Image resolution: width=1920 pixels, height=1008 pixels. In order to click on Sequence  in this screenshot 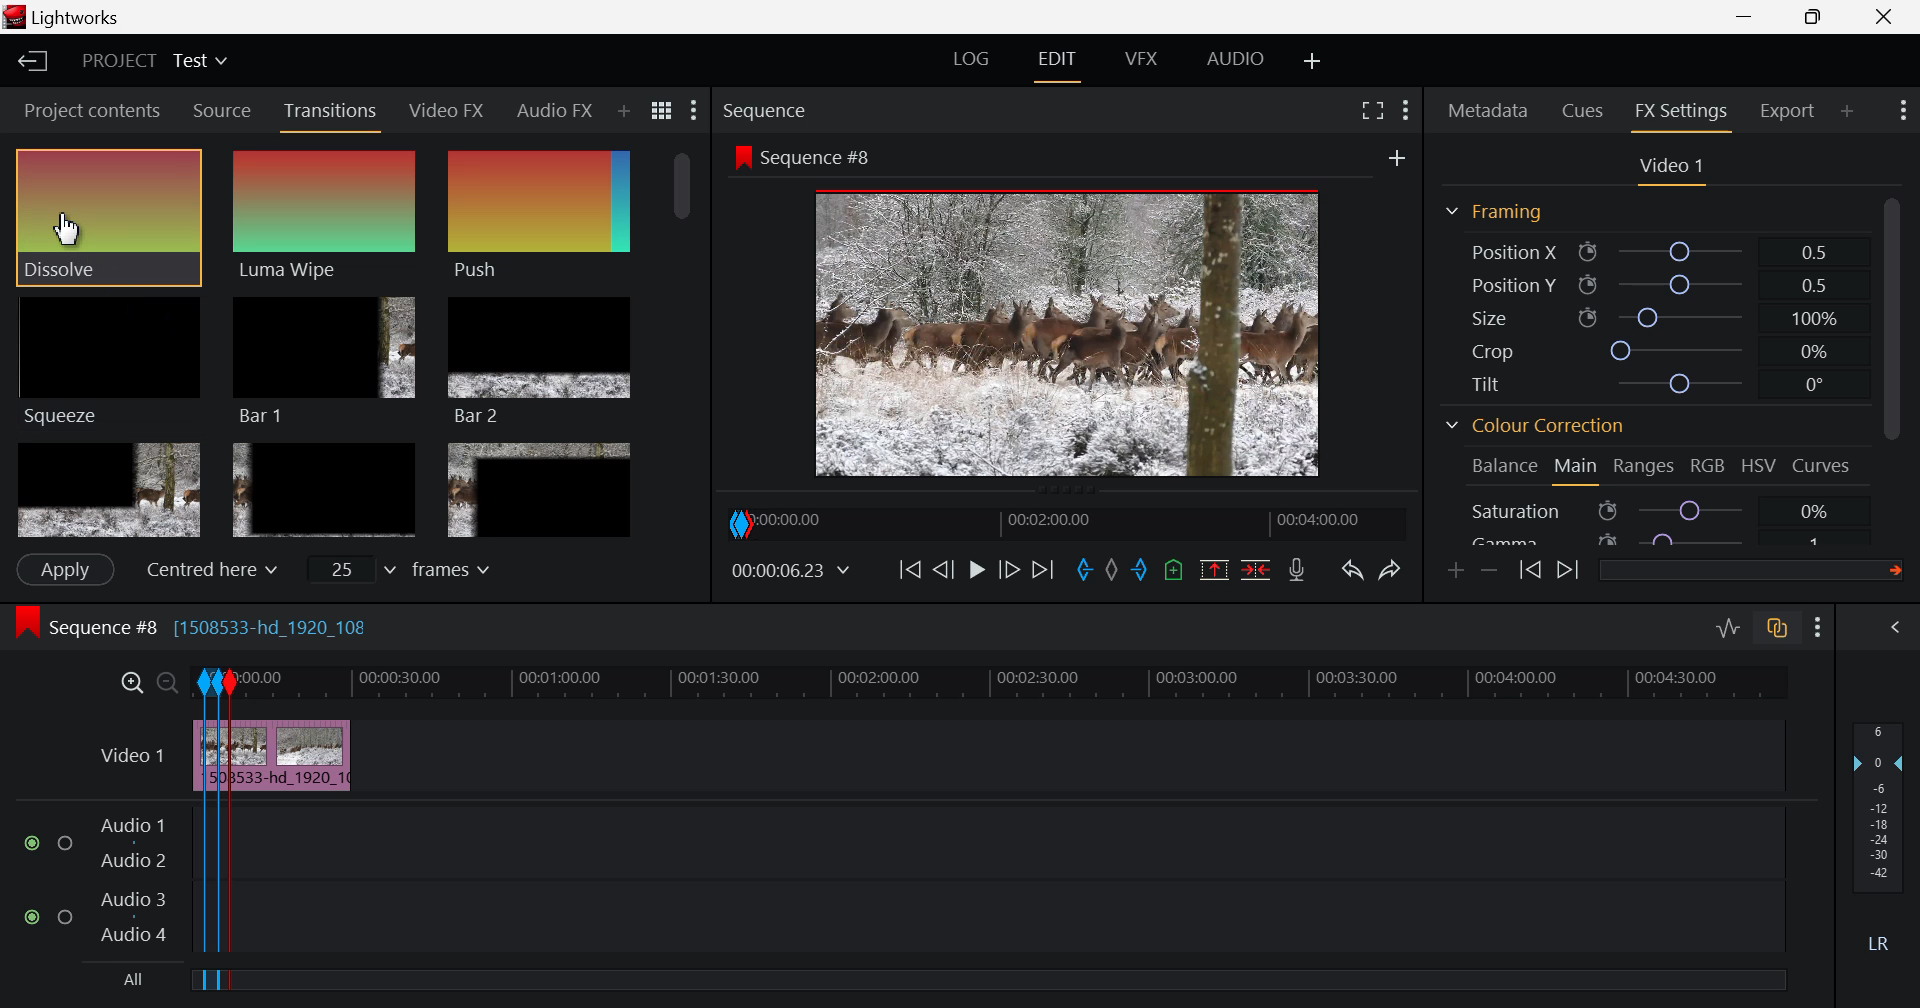, I will do `click(769, 111)`.